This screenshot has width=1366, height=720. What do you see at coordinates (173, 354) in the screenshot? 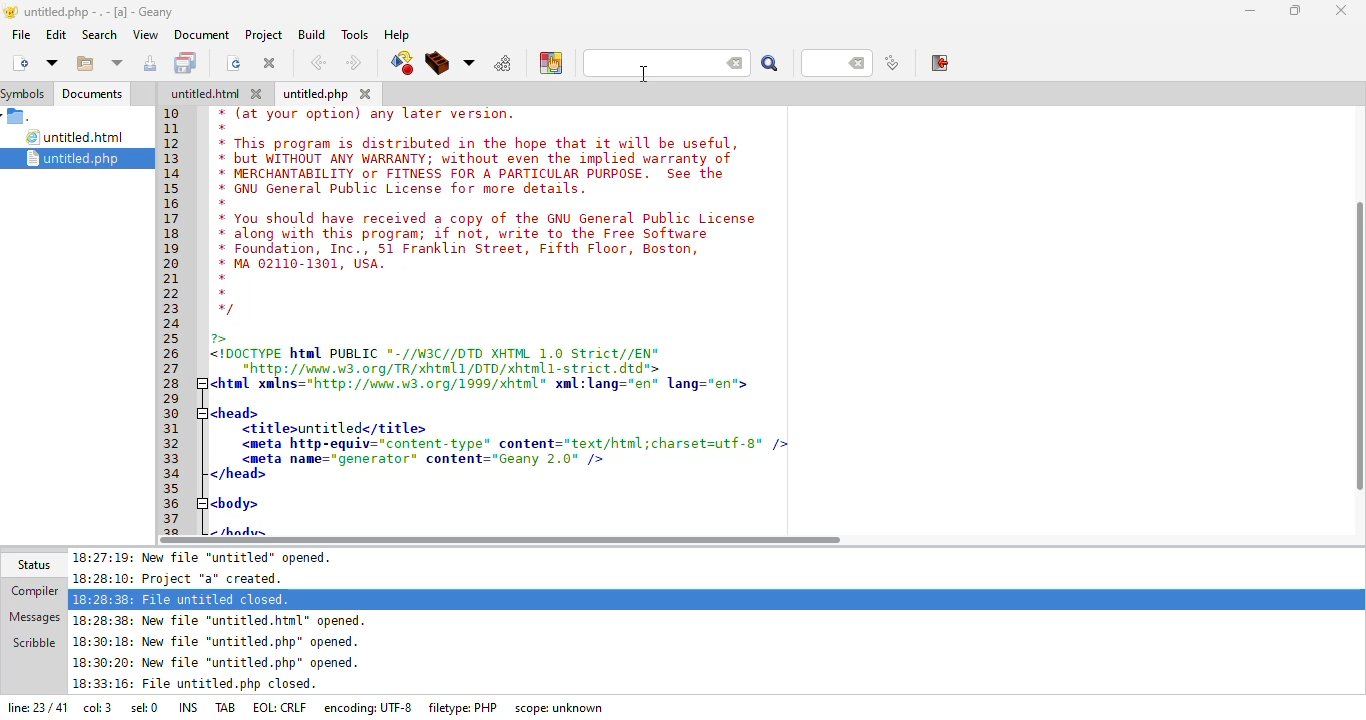
I see `26` at bounding box center [173, 354].